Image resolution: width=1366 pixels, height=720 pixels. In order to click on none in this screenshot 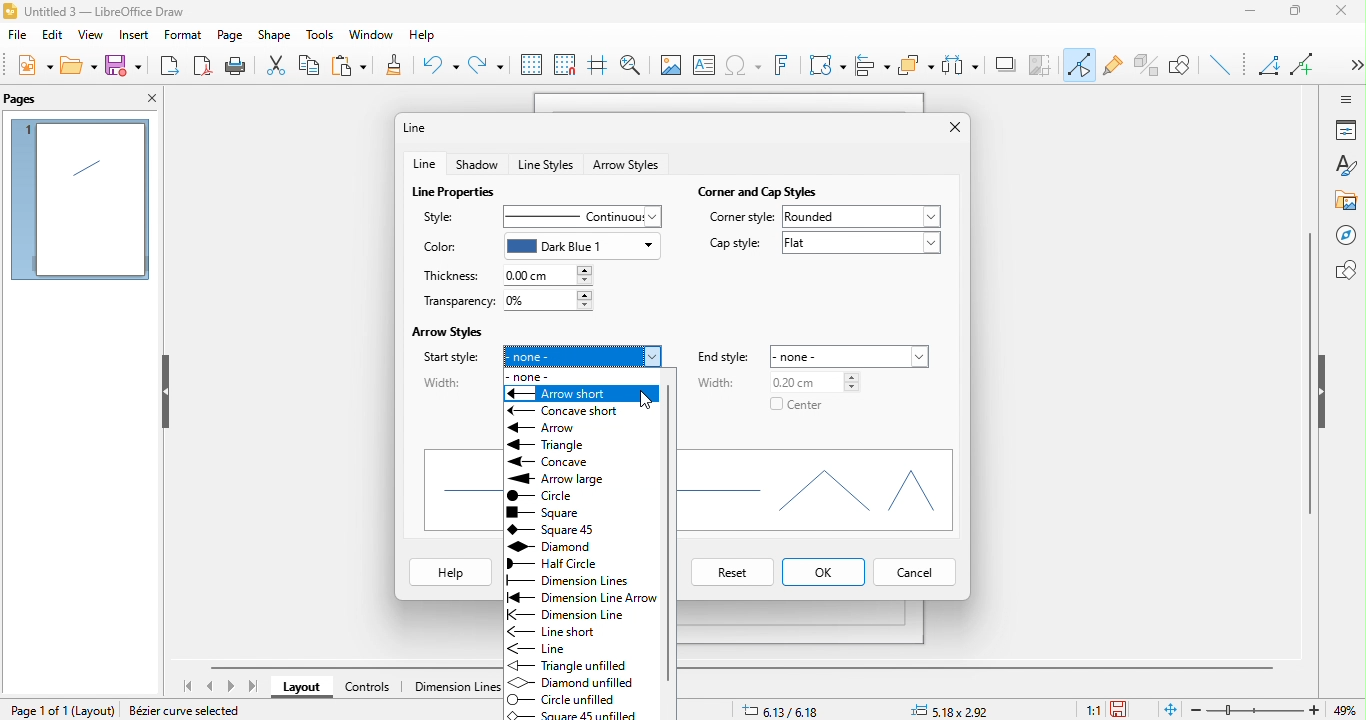, I will do `click(854, 354)`.